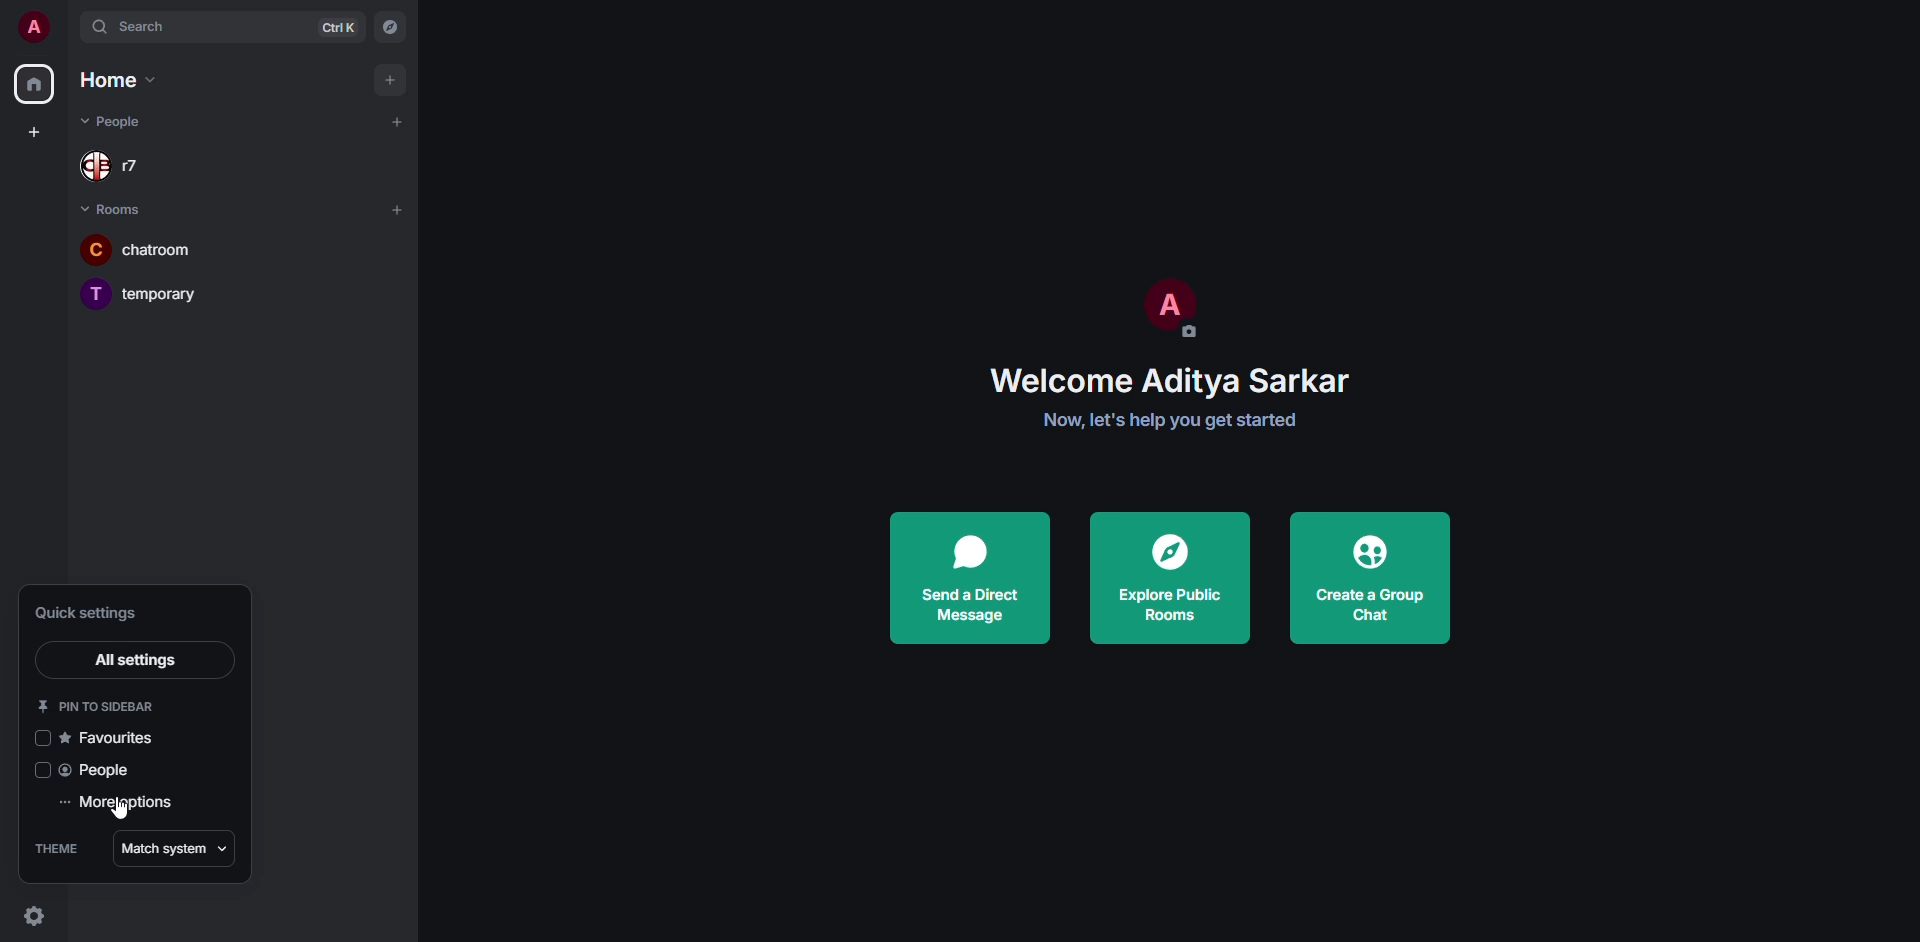 The height and width of the screenshot is (942, 1920). What do you see at coordinates (390, 28) in the screenshot?
I see `navigator` at bounding box center [390, 28].